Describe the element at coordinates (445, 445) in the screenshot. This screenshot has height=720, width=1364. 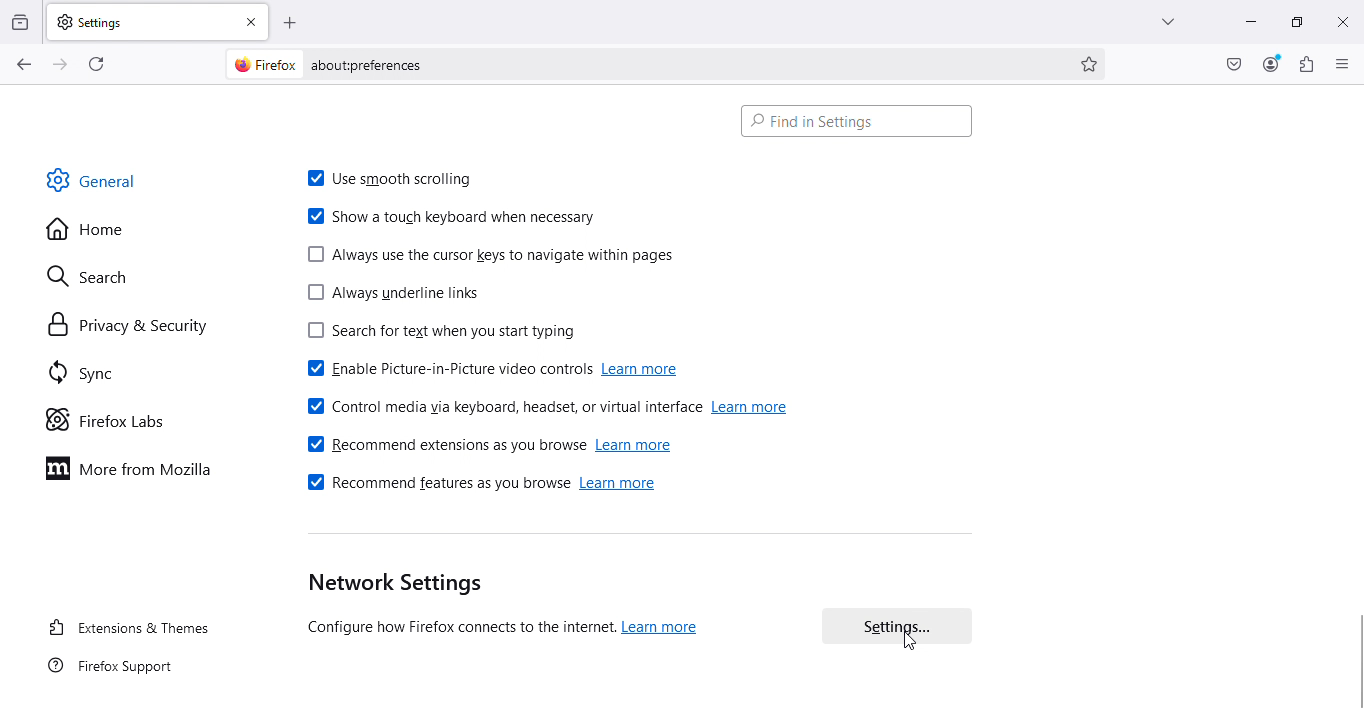
I see `Recommend extensions as you browse` at that location.